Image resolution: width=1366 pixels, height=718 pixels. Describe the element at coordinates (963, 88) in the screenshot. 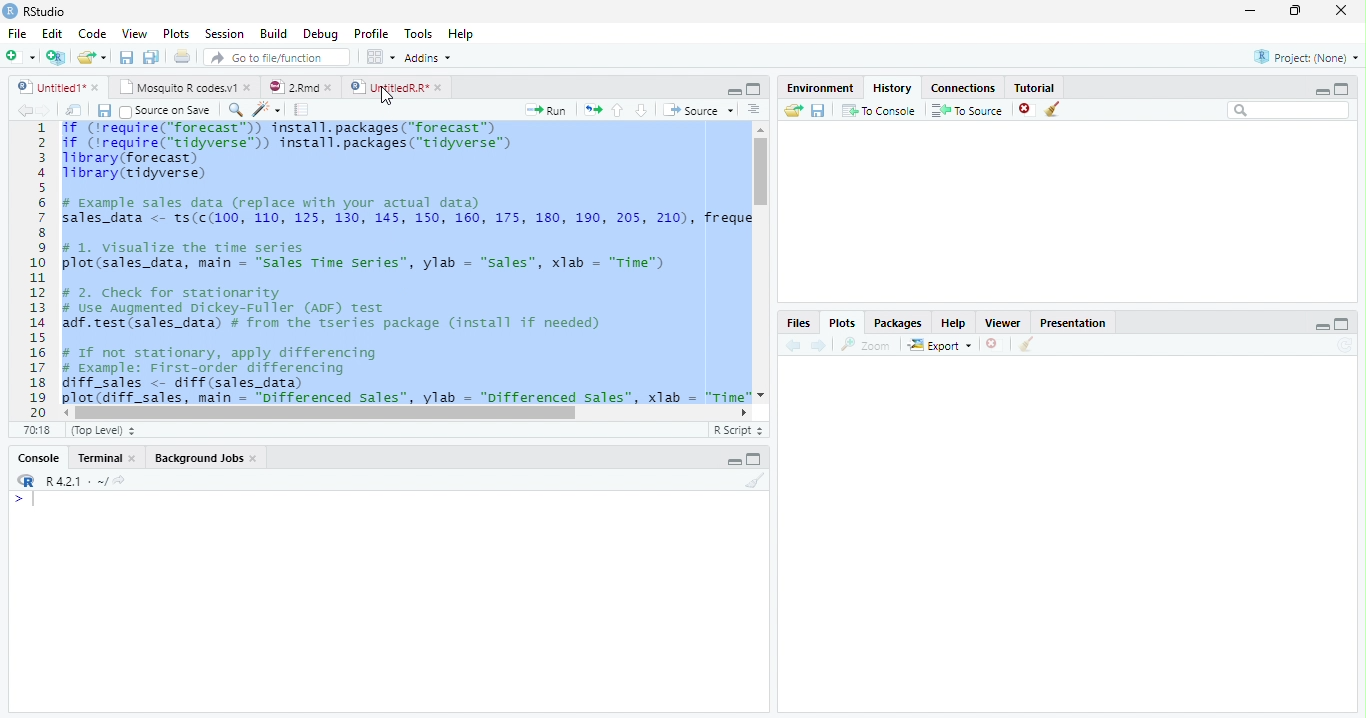

I see `Connections` at that location.